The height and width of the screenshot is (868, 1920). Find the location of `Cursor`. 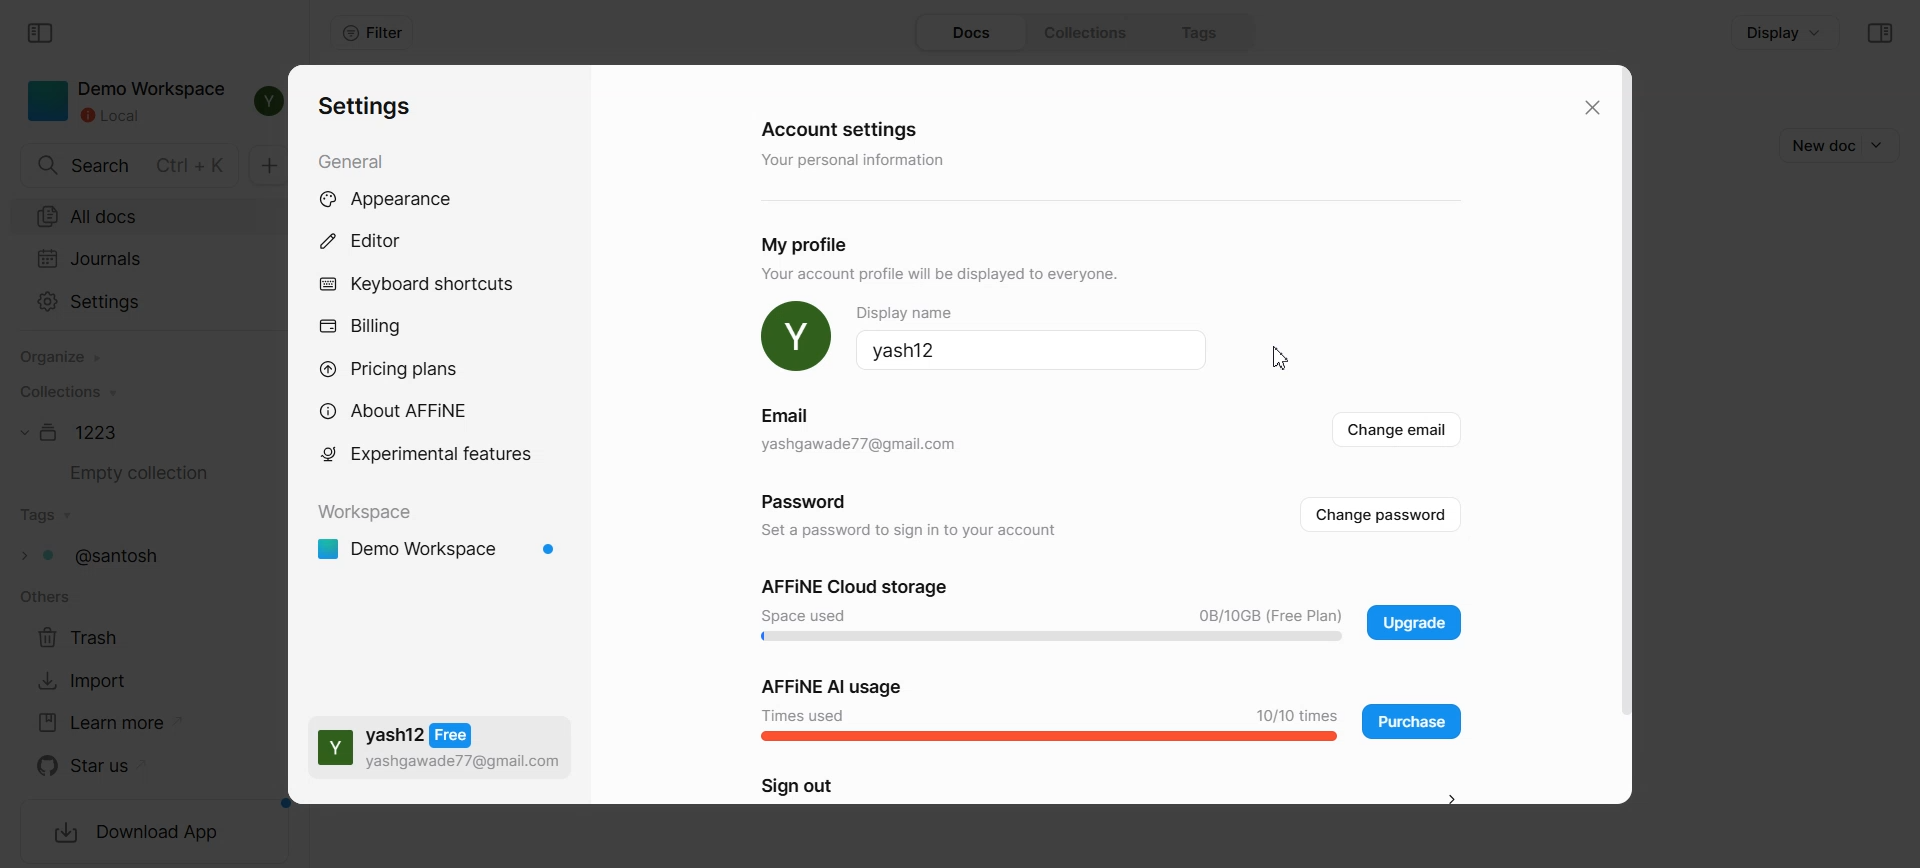

Cursor is located at coordinates (1280, 356).